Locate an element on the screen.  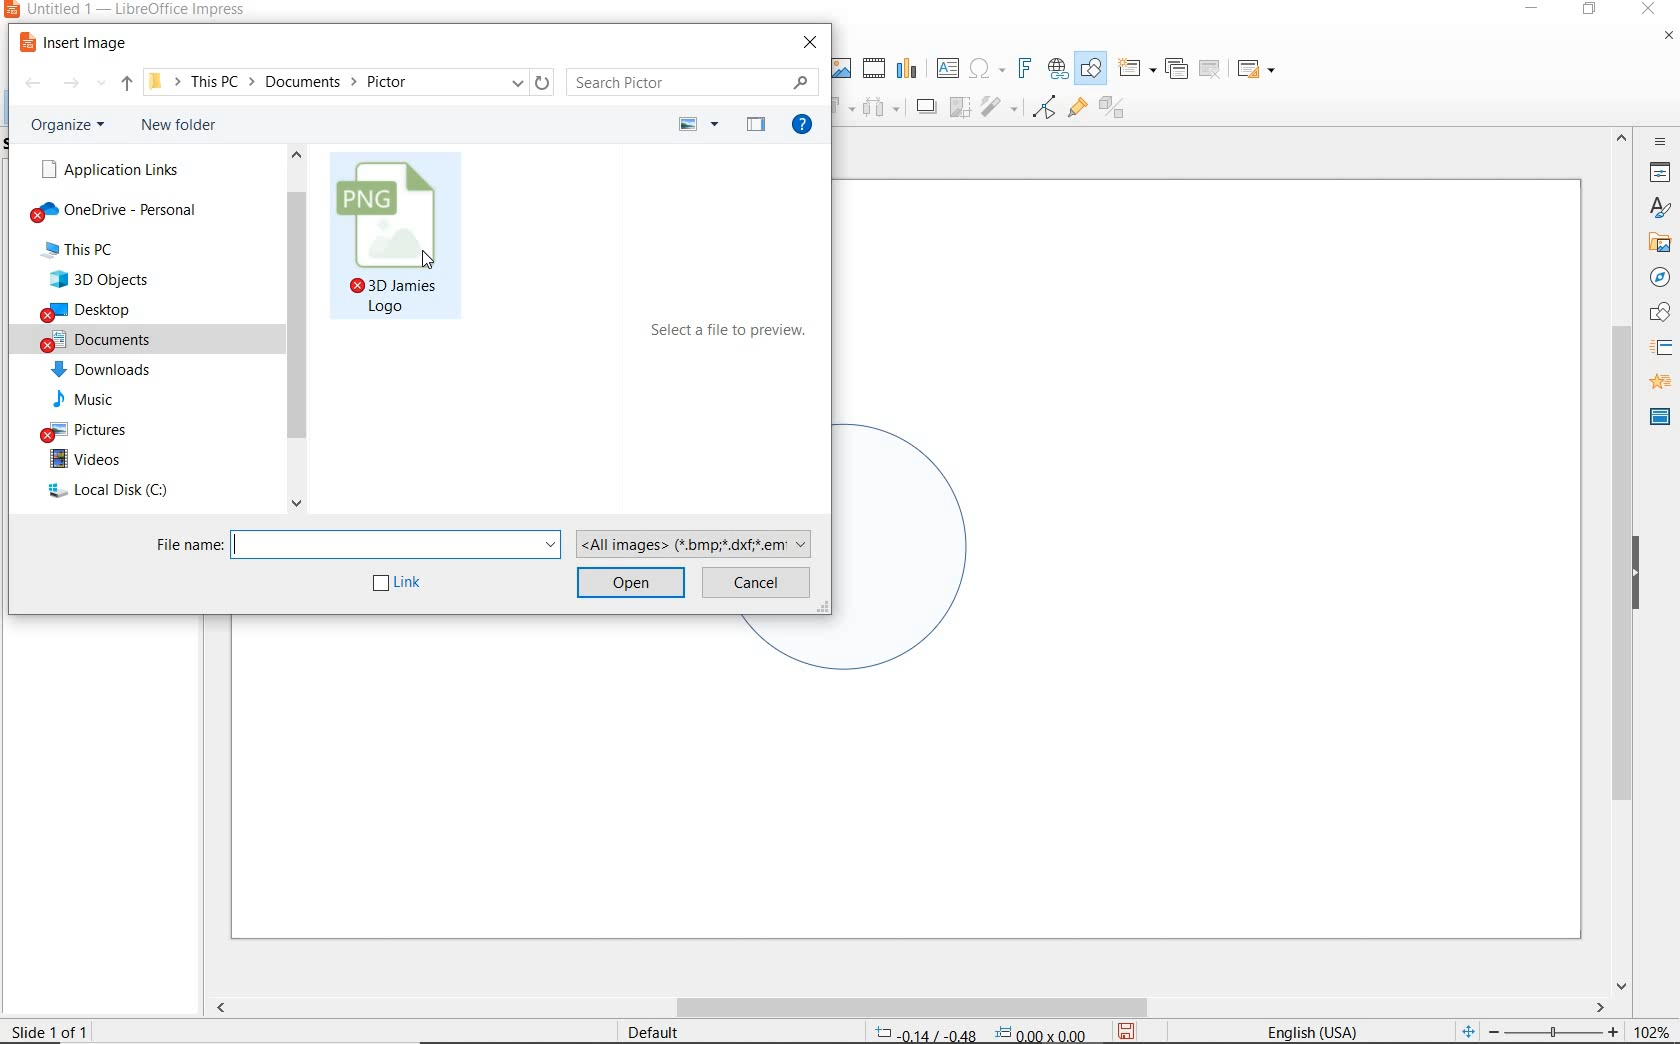
downloads is located at coordinates (105, 370).